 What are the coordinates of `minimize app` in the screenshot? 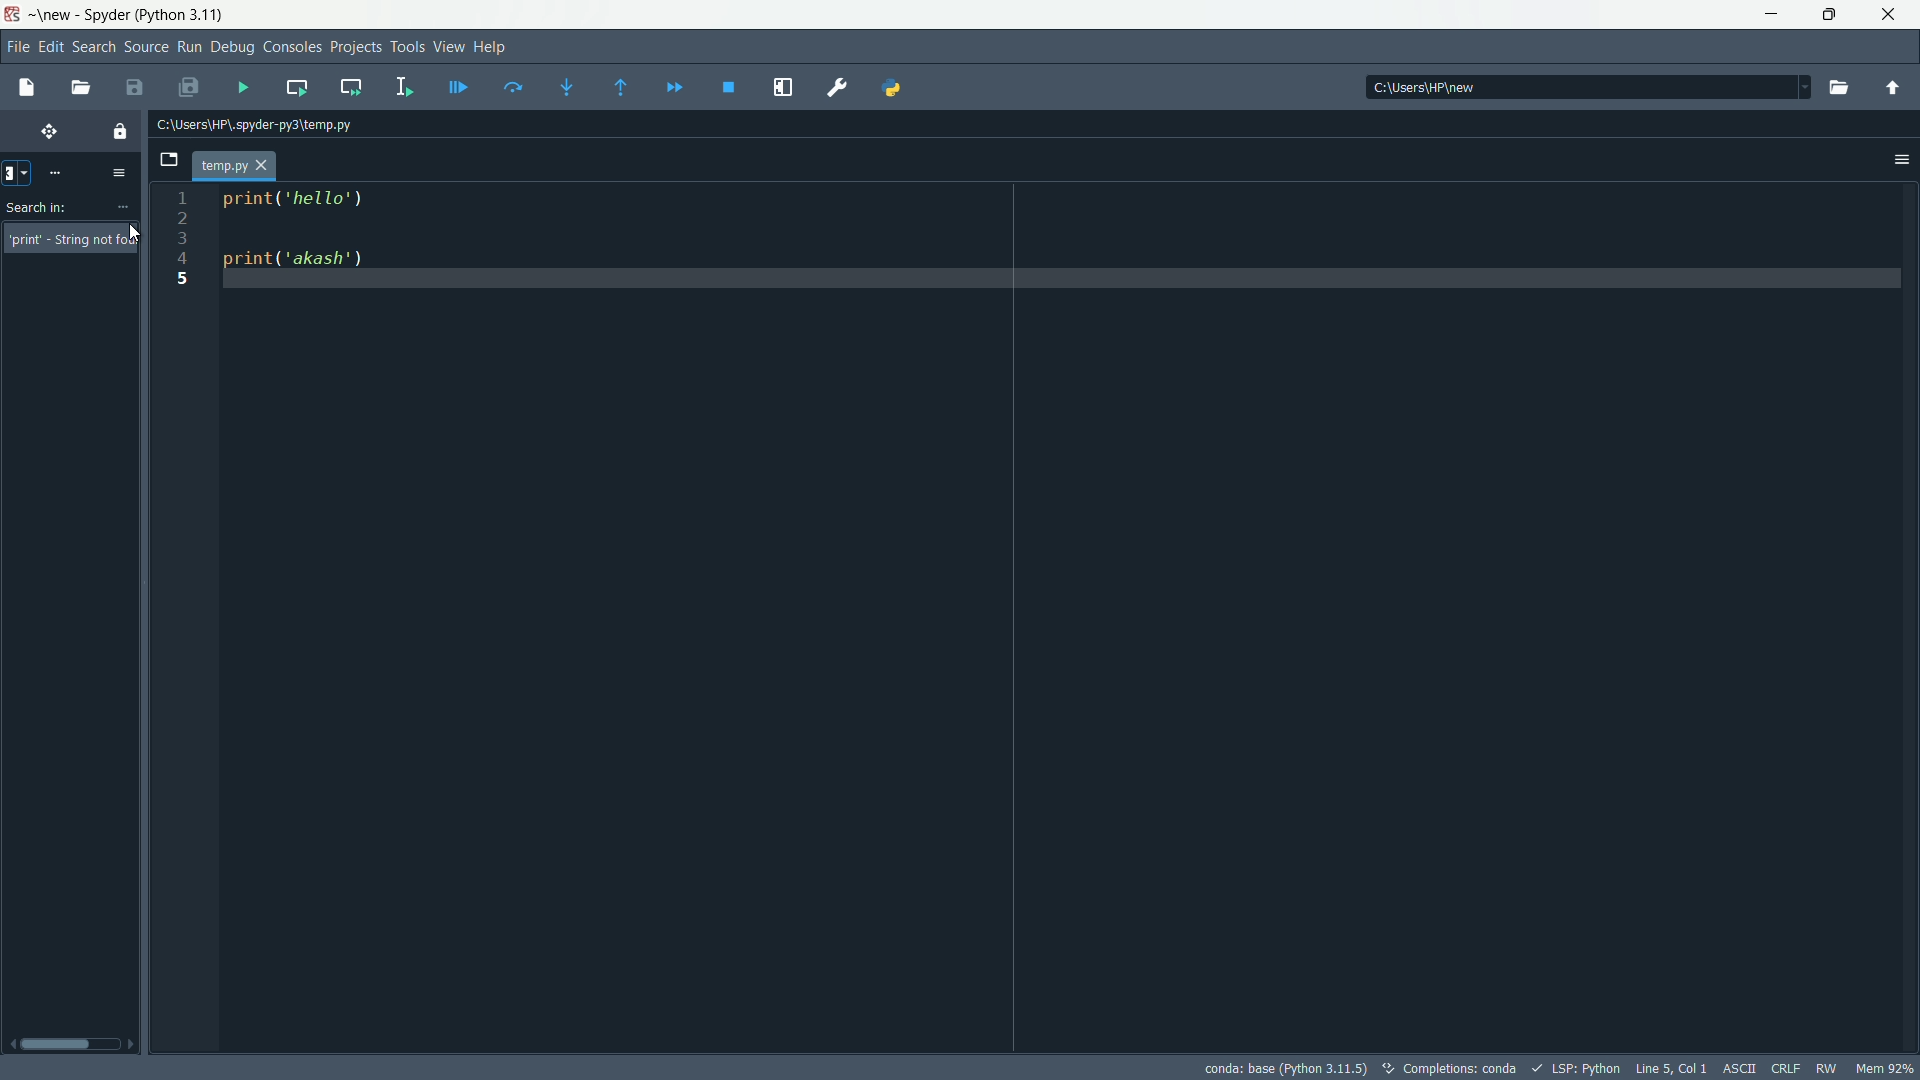 It's located at (1770, 15).